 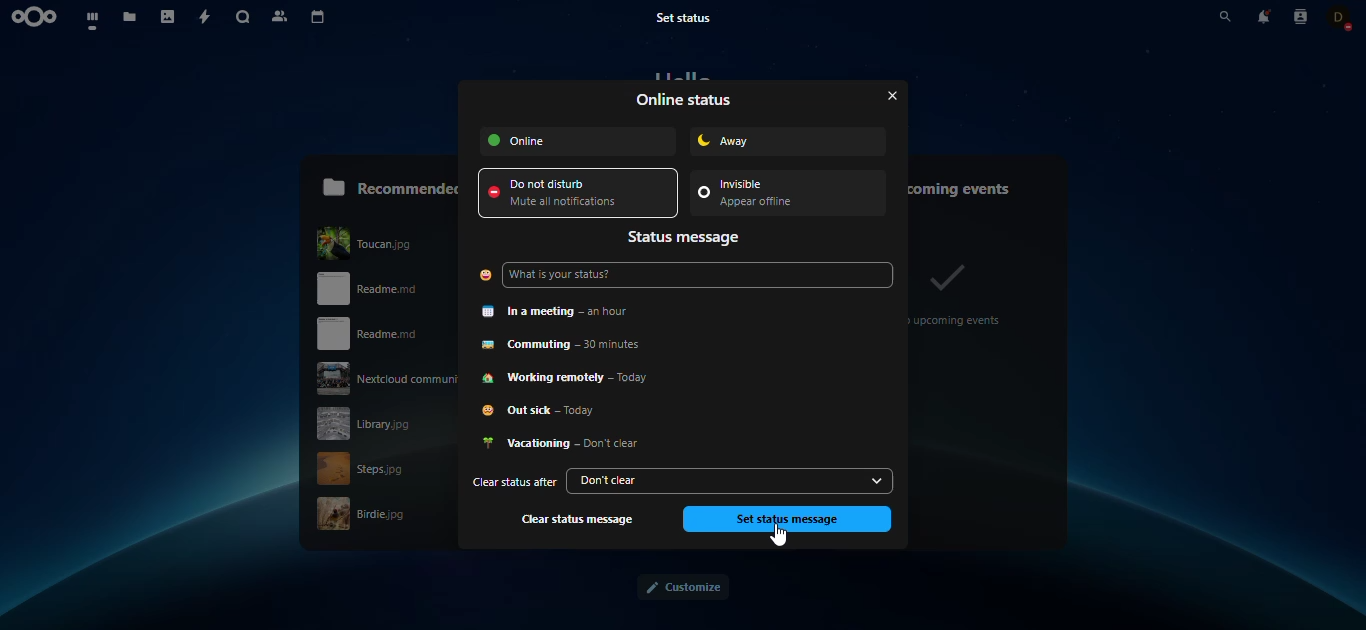 What do you see at coordinates (94, 19) in the screenshot?
I see `dashboard` at bounding box center [94, 19].